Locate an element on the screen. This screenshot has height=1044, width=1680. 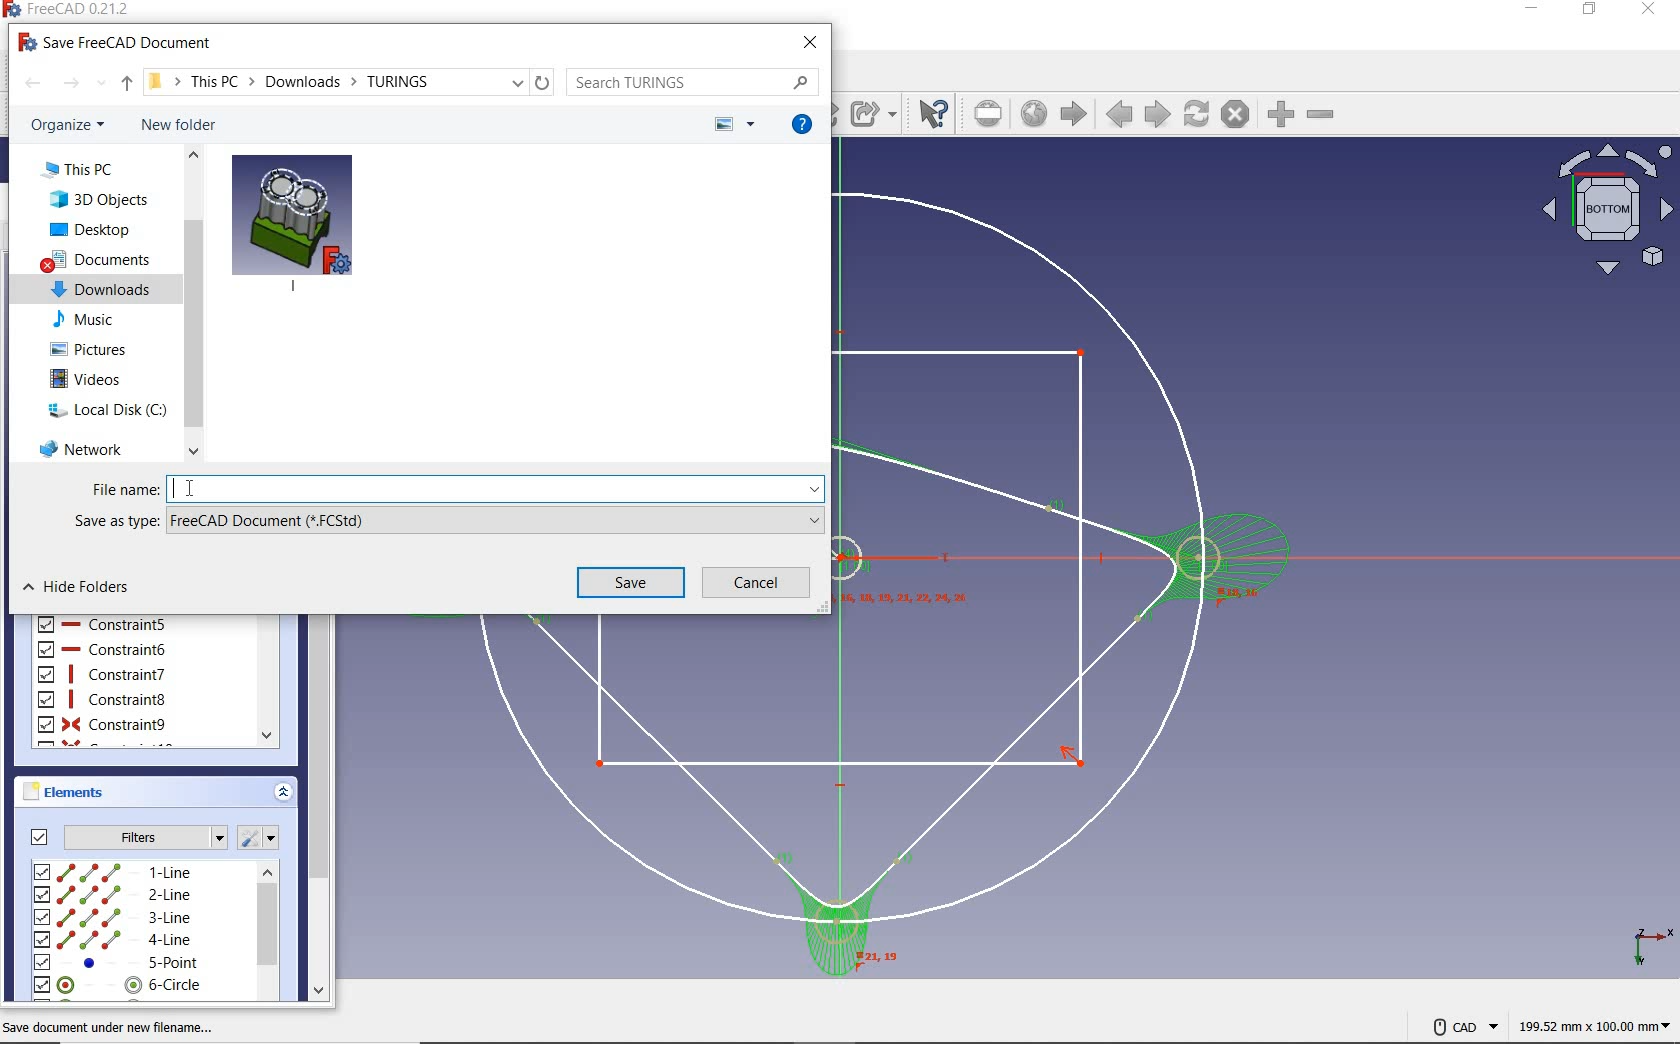
design is located at coordinates (1069, 581).